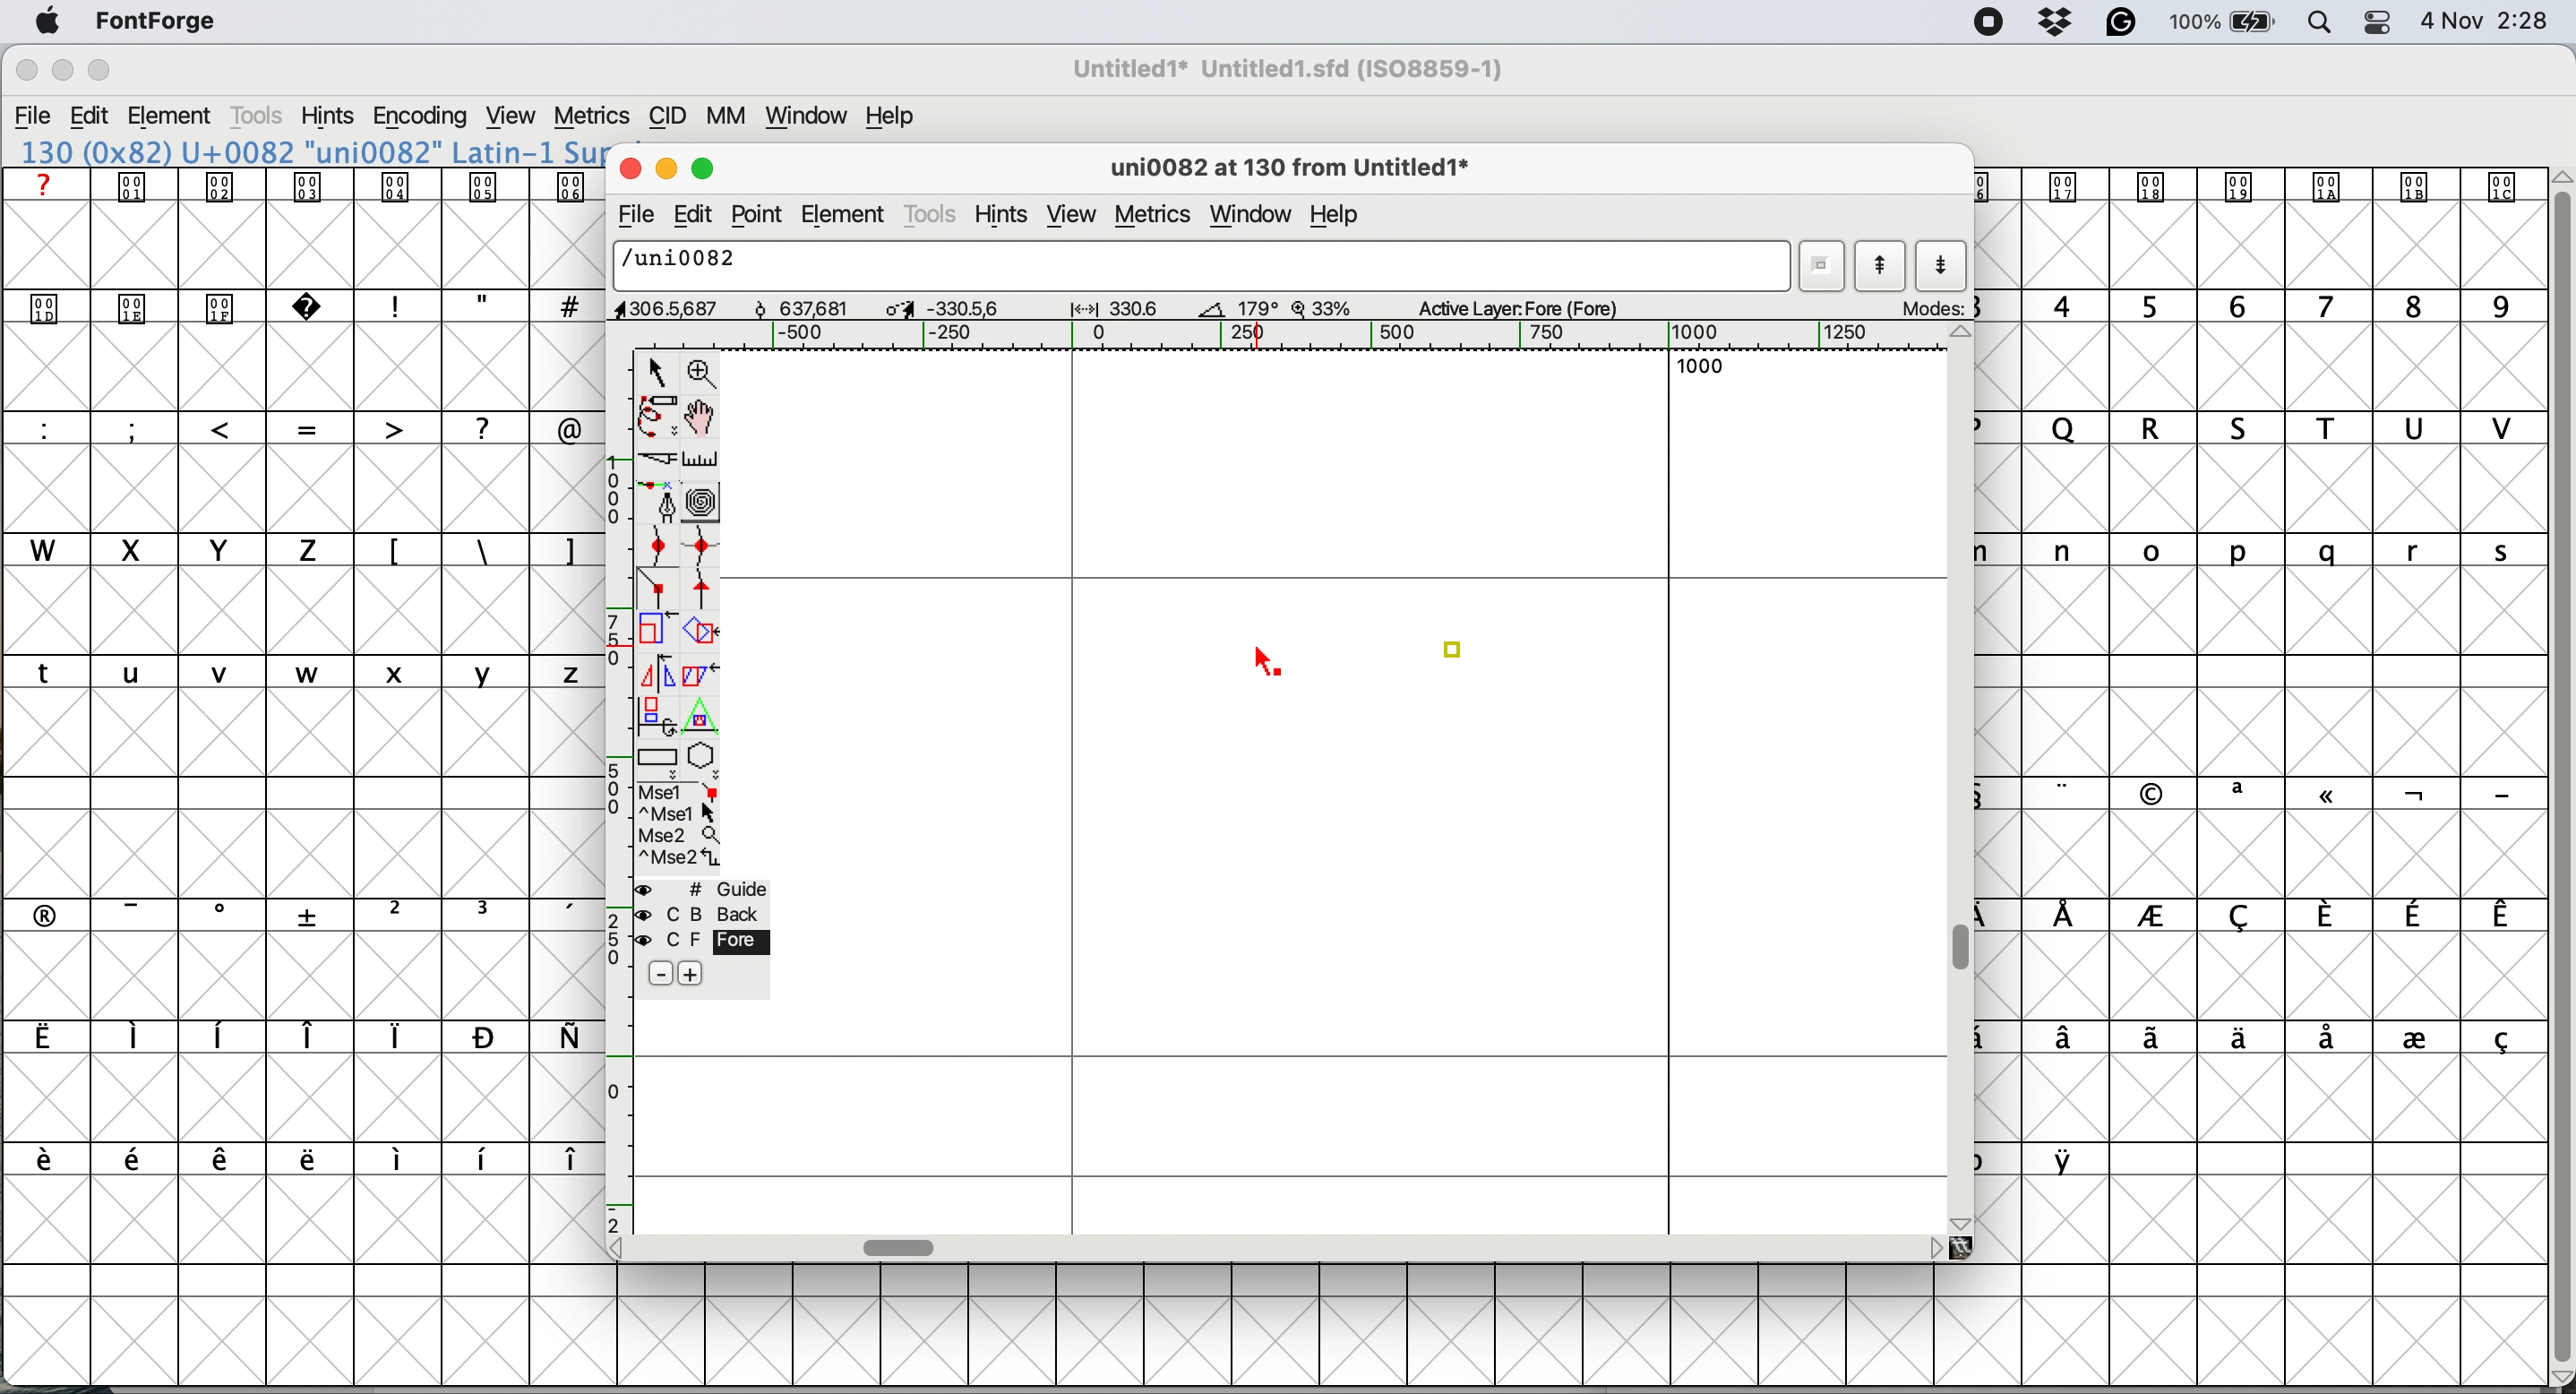 The height and width of the screenshot is (1394, 2576). Describe the element at coordinates (704, 371) in the screenshot. I see `zoom` at that location.